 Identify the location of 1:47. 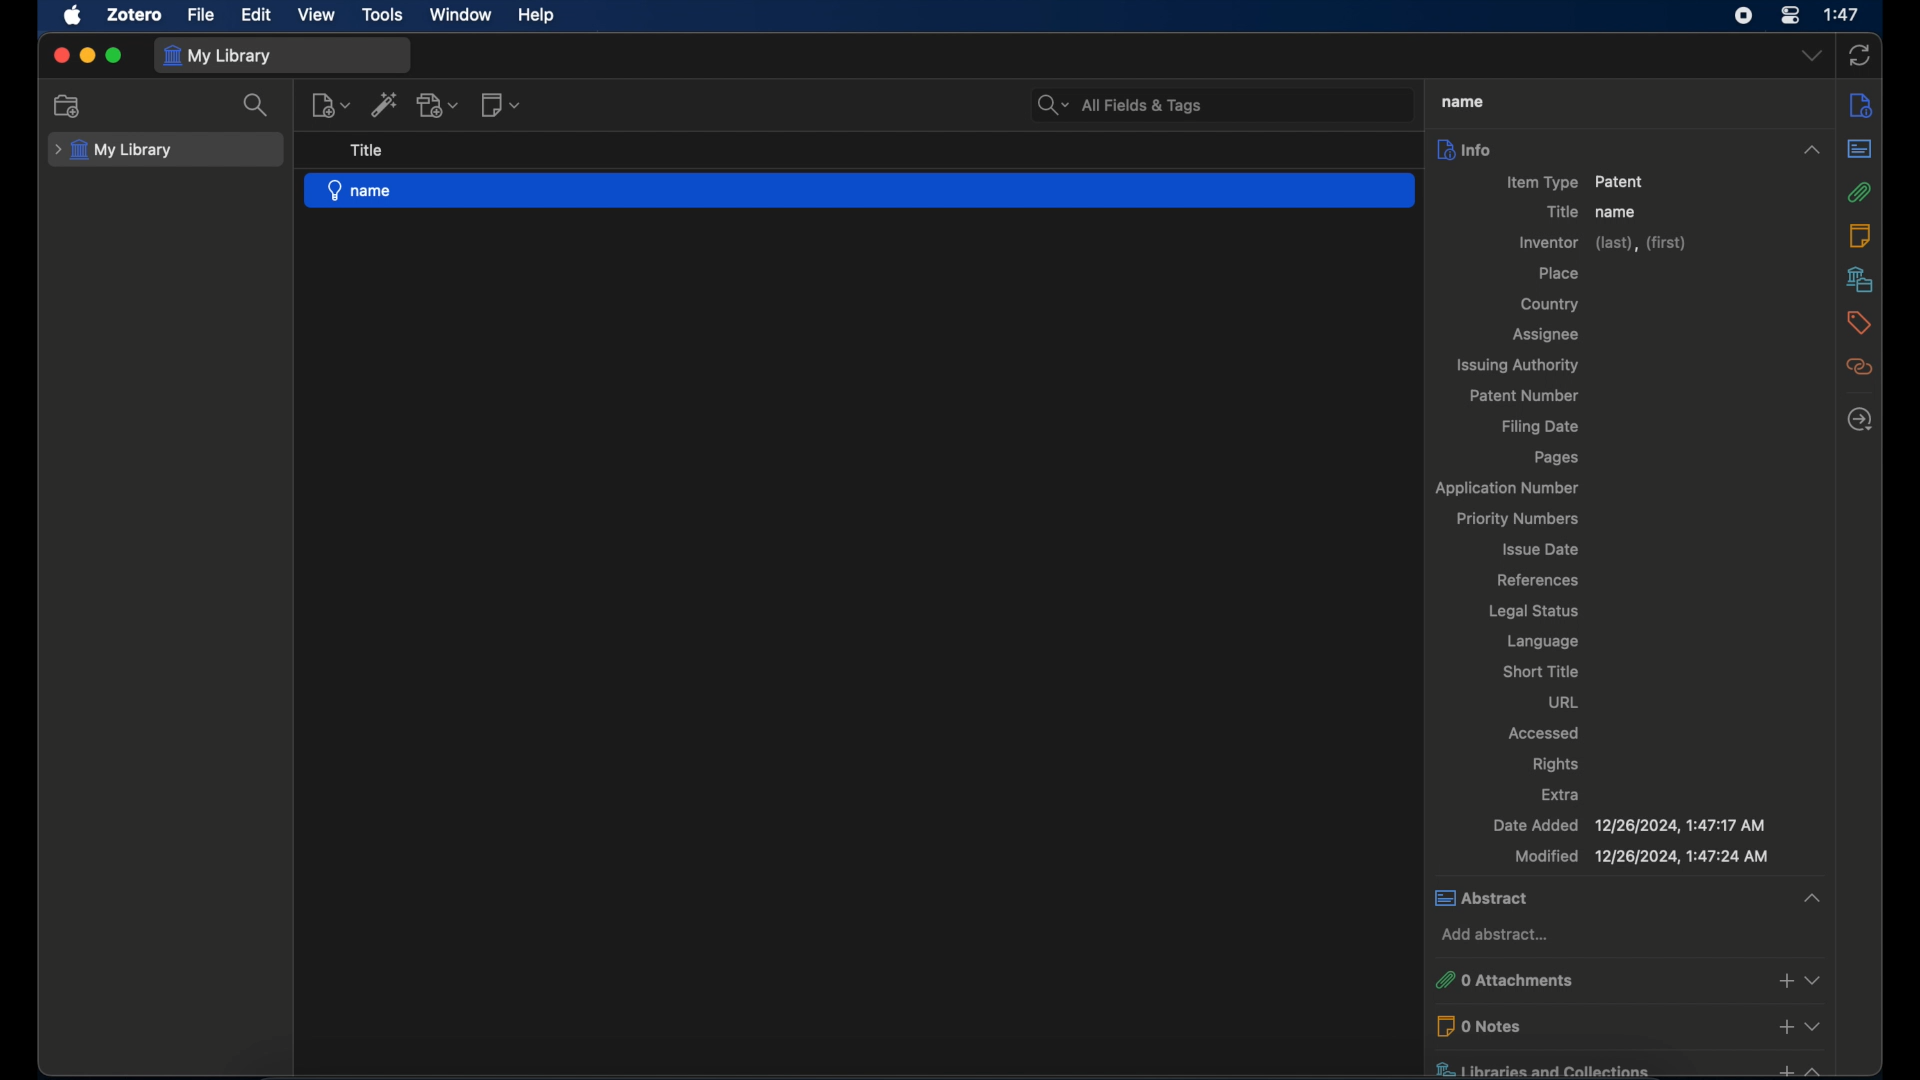
(1849, 19).